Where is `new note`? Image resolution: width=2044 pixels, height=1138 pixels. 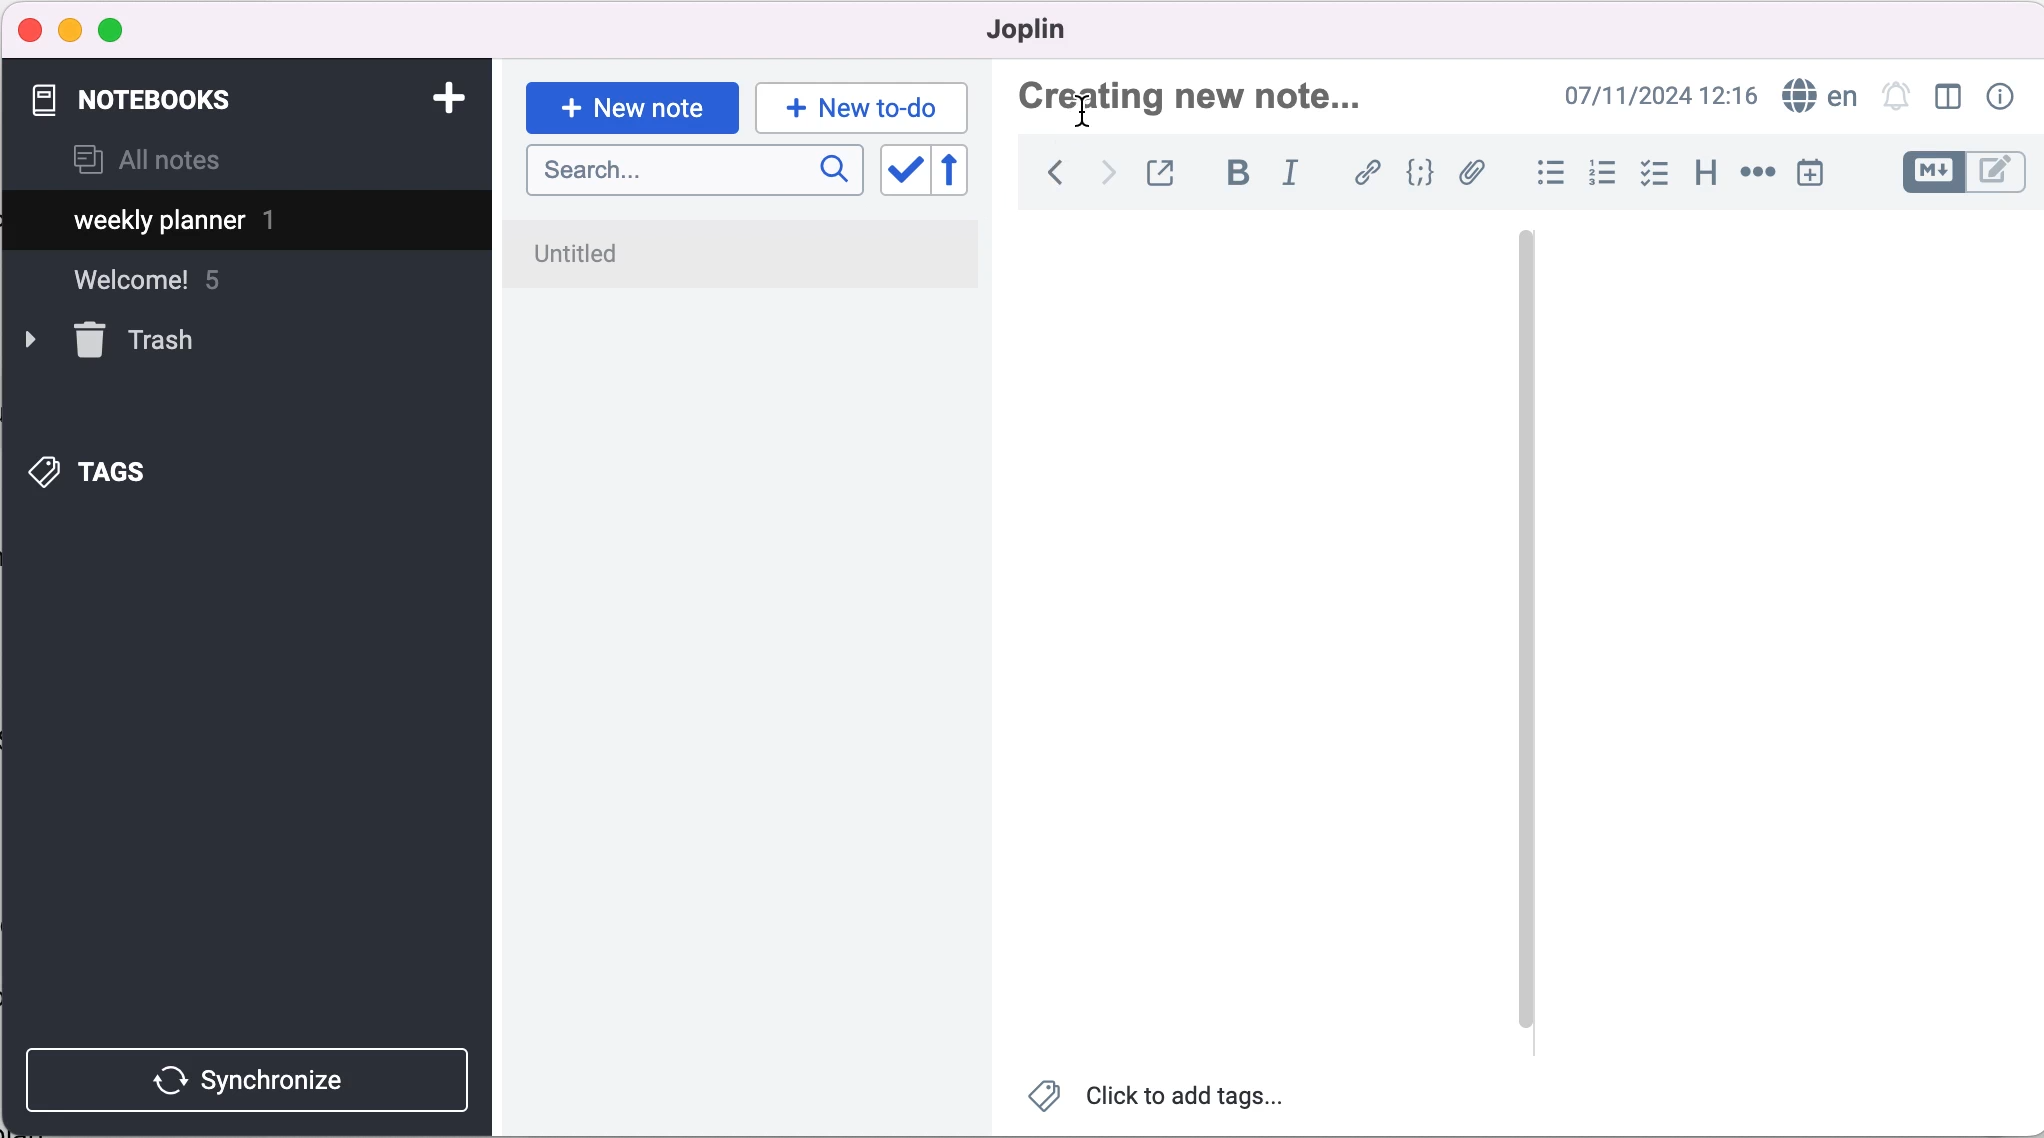
new note is located at coordinates (632, 106).